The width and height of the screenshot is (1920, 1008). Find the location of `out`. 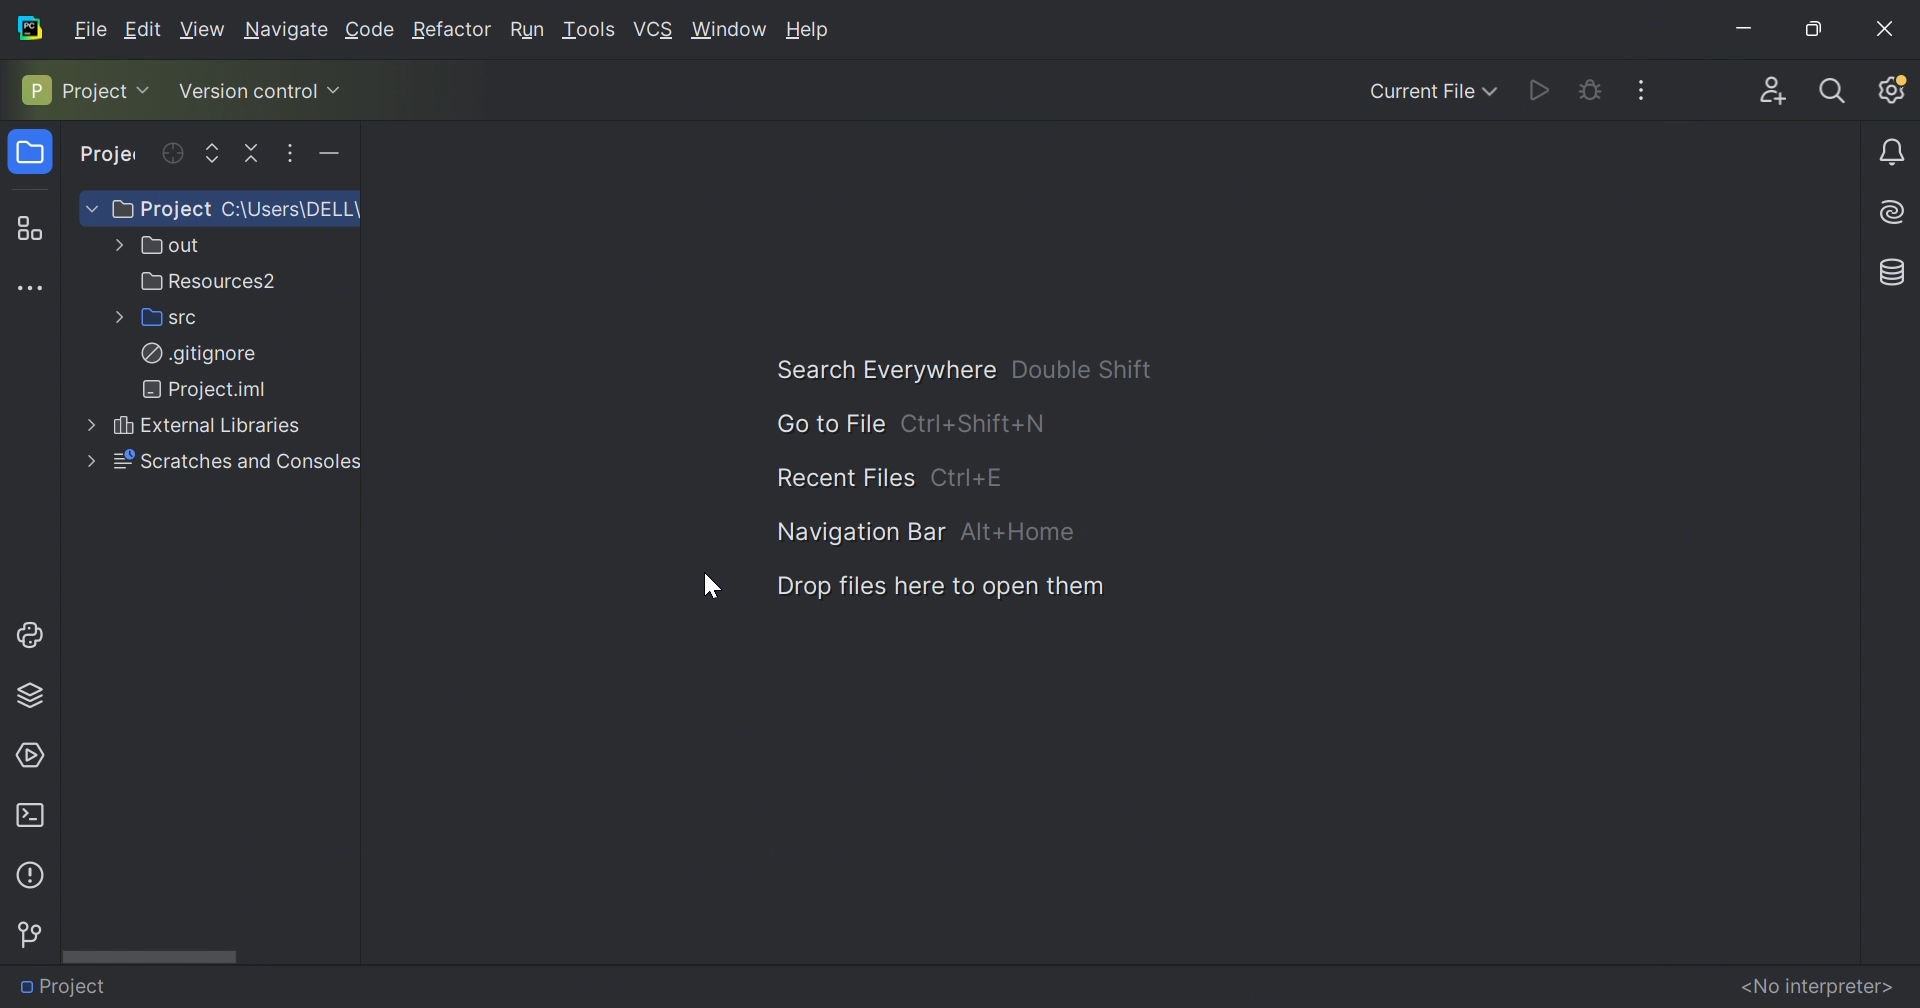

out is located at coordinates (165, 246).